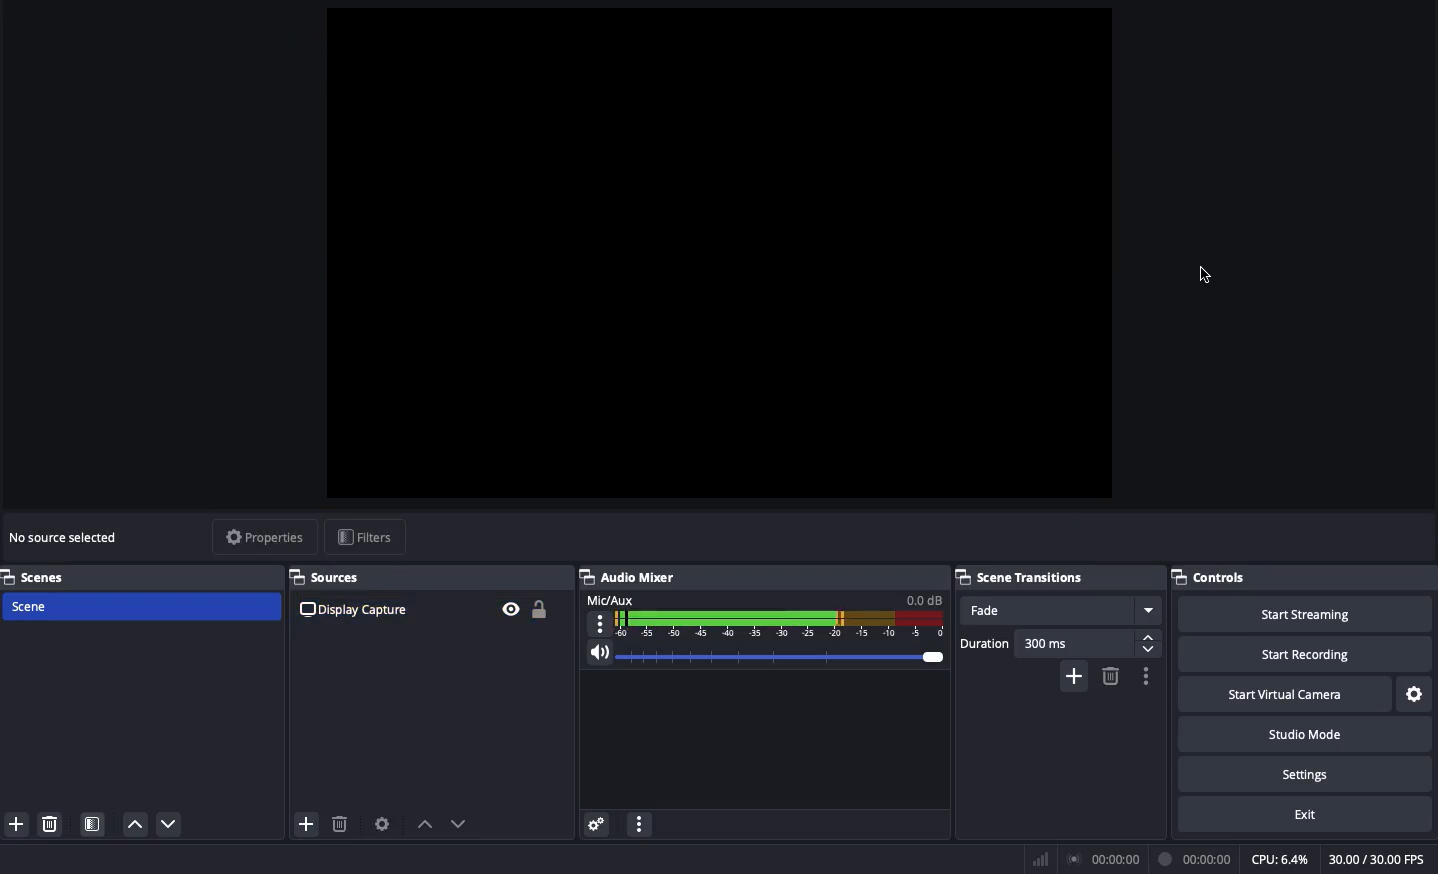 The image size is (1438, 874). Describe the element at coordinates (1201, 275) in the screenshot. I see `Moved off screen` at that location.